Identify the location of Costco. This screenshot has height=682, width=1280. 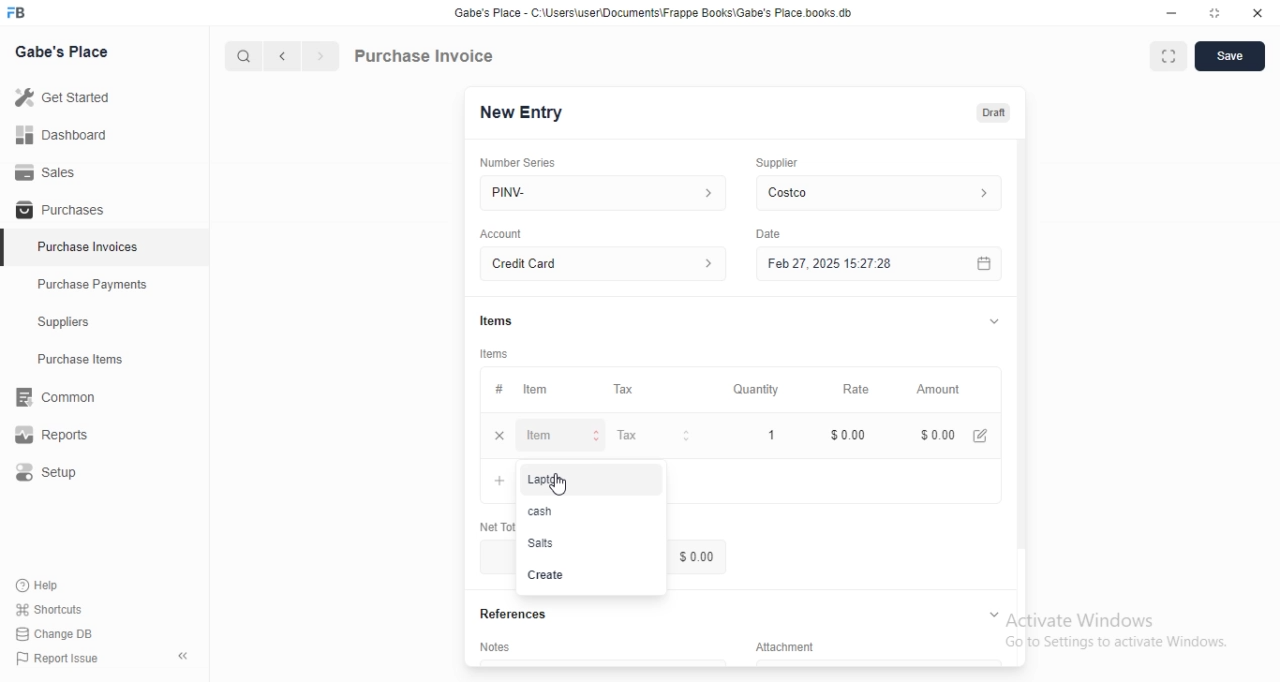
(879, 193).